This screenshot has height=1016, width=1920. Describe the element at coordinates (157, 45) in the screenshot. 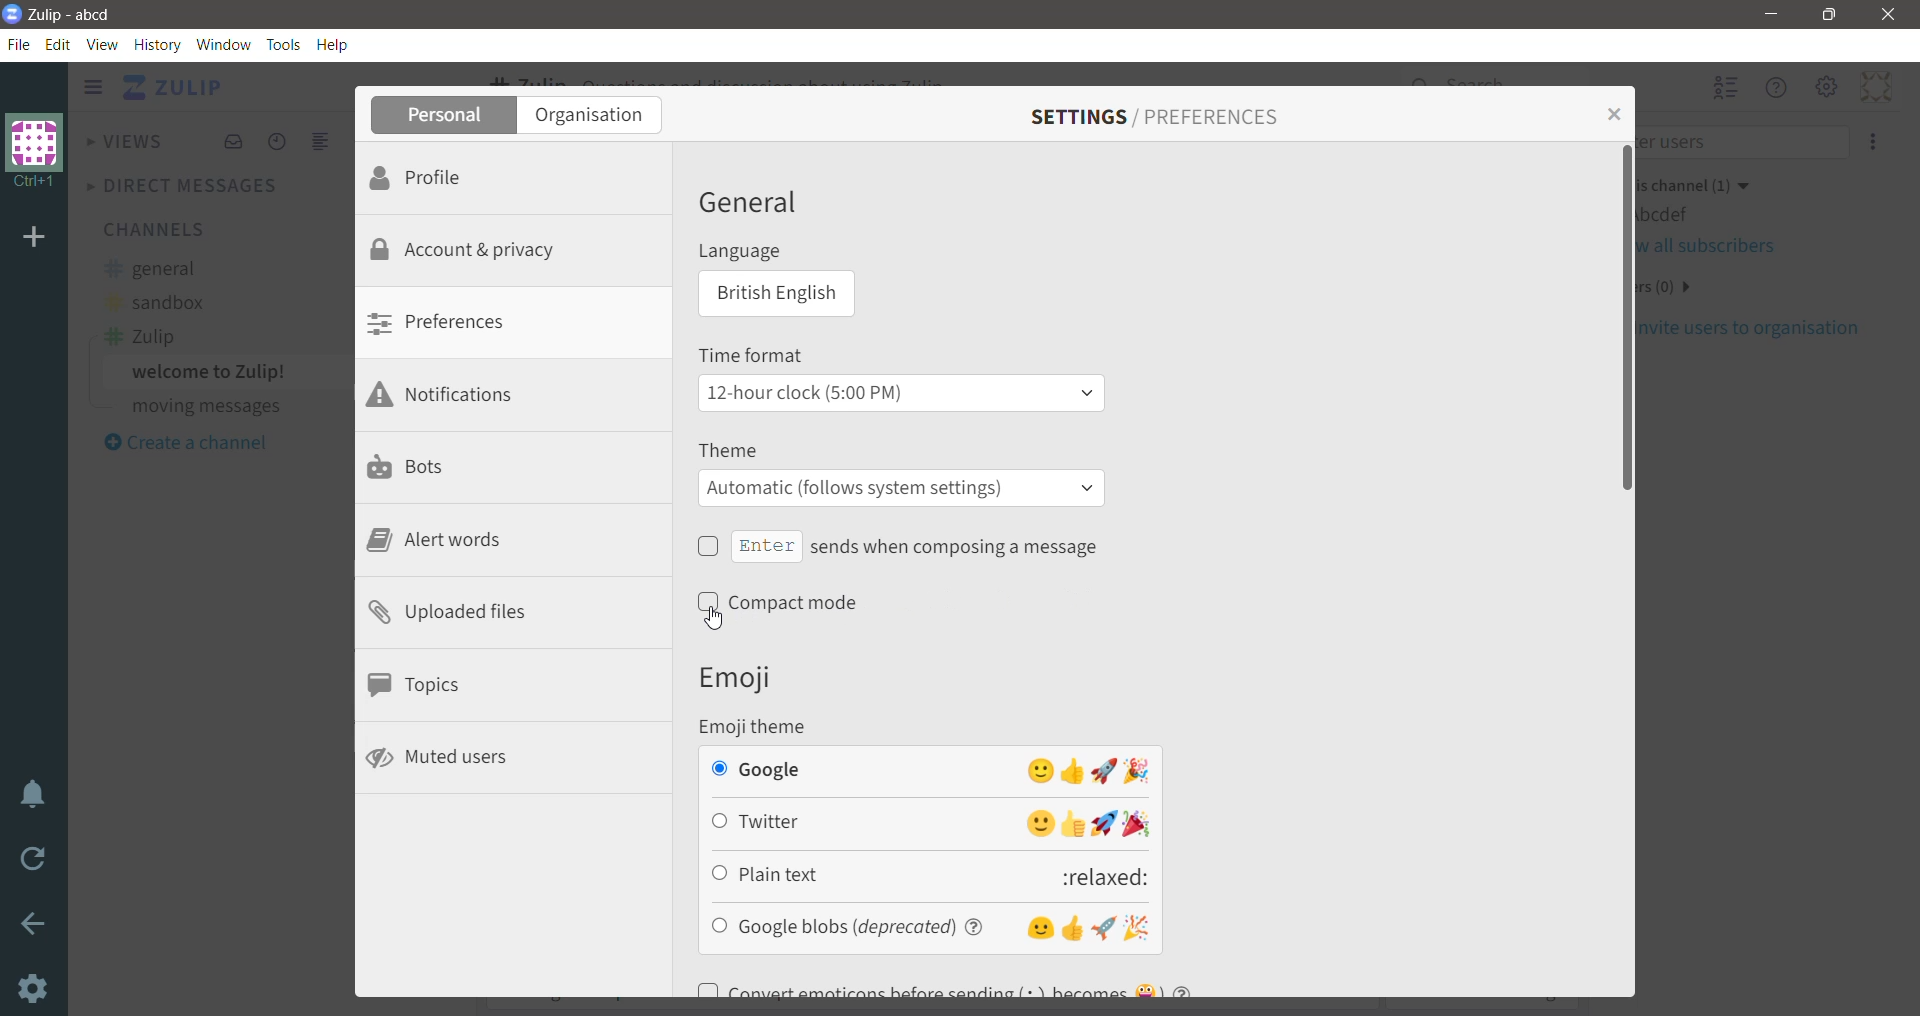

I see `History` at that location.